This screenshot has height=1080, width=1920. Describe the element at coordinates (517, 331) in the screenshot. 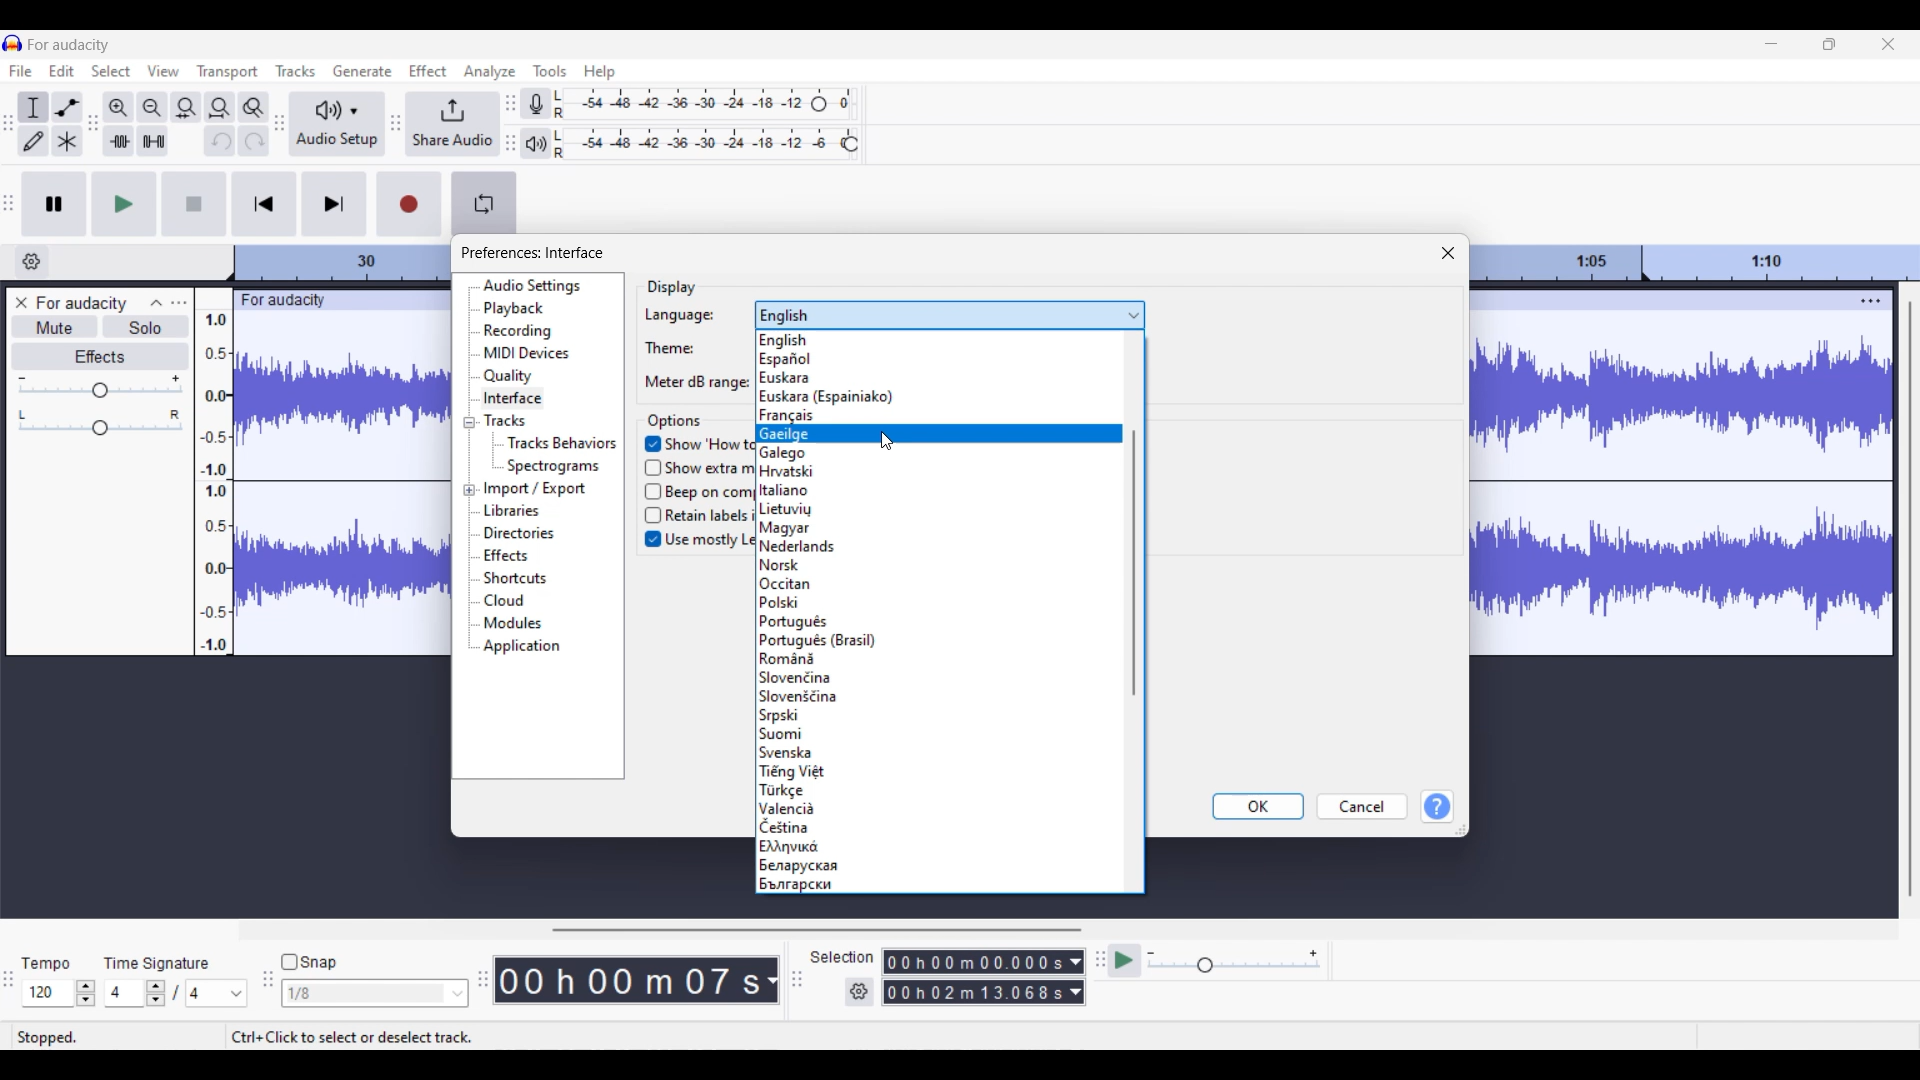

I see `Recording` at that location.